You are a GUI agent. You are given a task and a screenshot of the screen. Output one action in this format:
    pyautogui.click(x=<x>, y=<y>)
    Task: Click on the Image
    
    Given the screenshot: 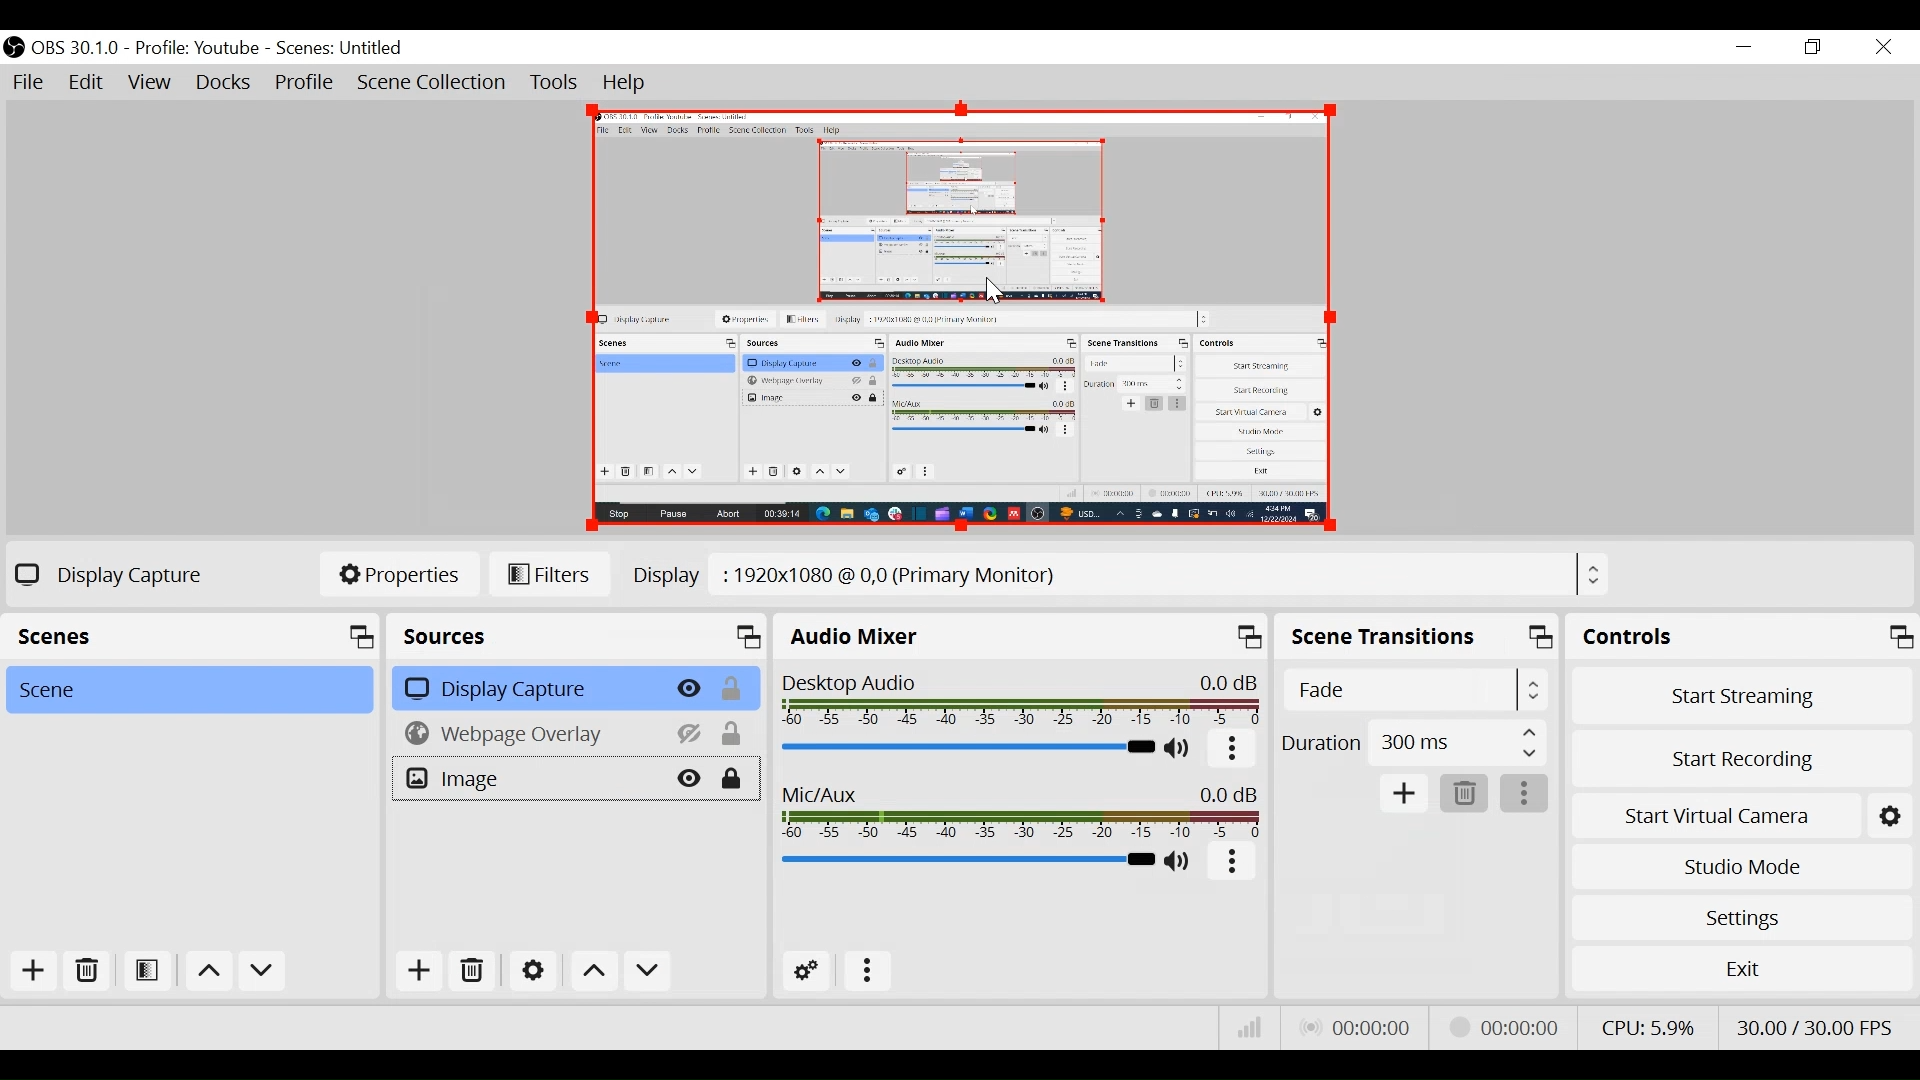 What is the action you would take?
    pyautogui.click(x=525, y=779)
    